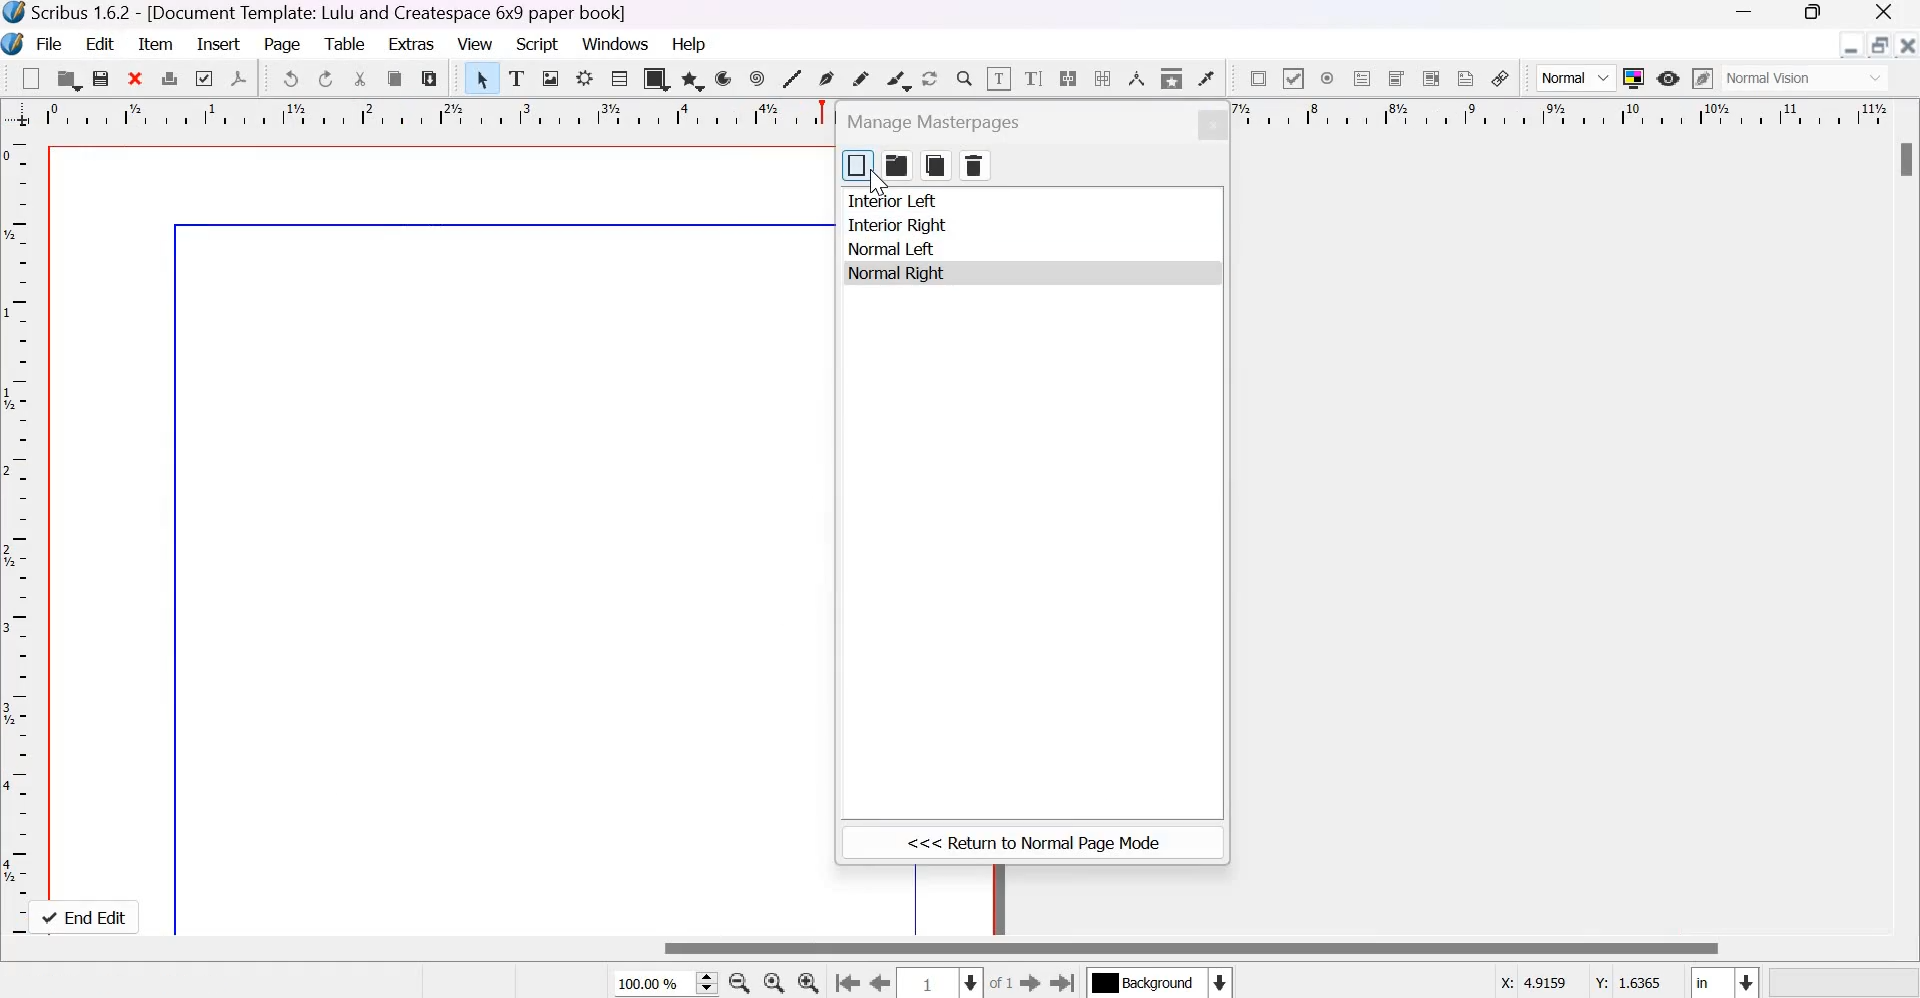  What do you see at coordinates (1577, 79) in the screenshot?
I see `Normal` at bounding box center [1577, 79].